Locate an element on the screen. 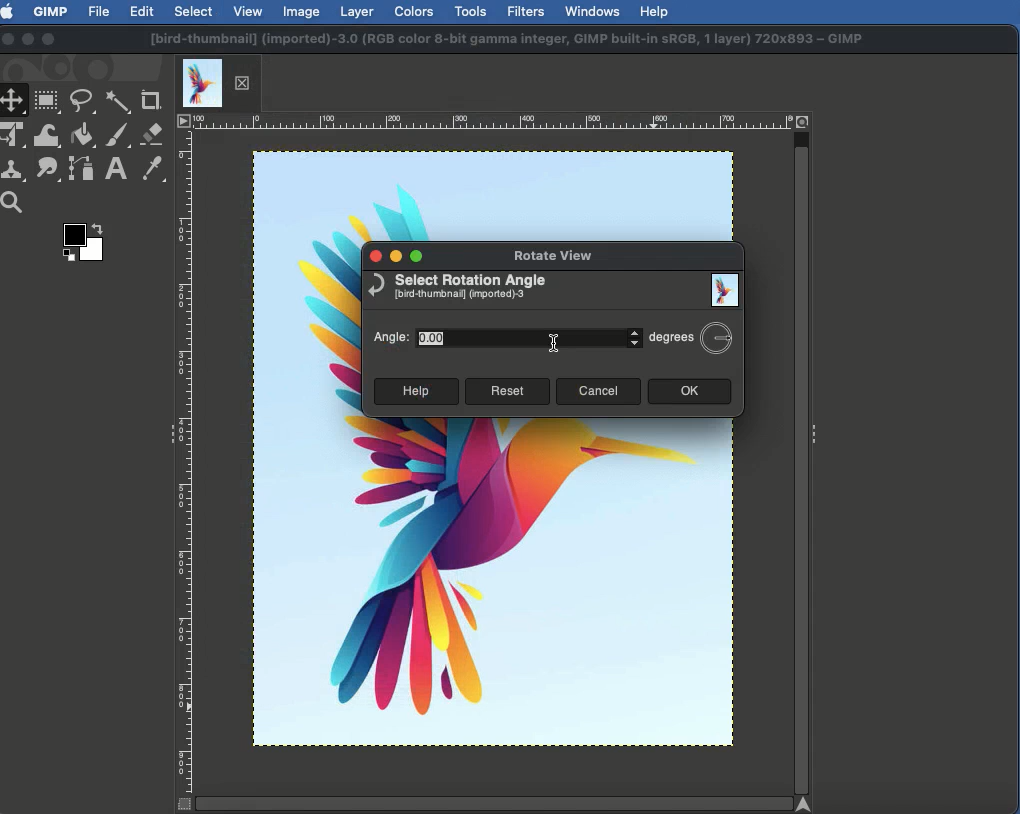 The width and height of the screenshot is (1020, 814). vertical Scrollbar is located at coordinates (802, 462).